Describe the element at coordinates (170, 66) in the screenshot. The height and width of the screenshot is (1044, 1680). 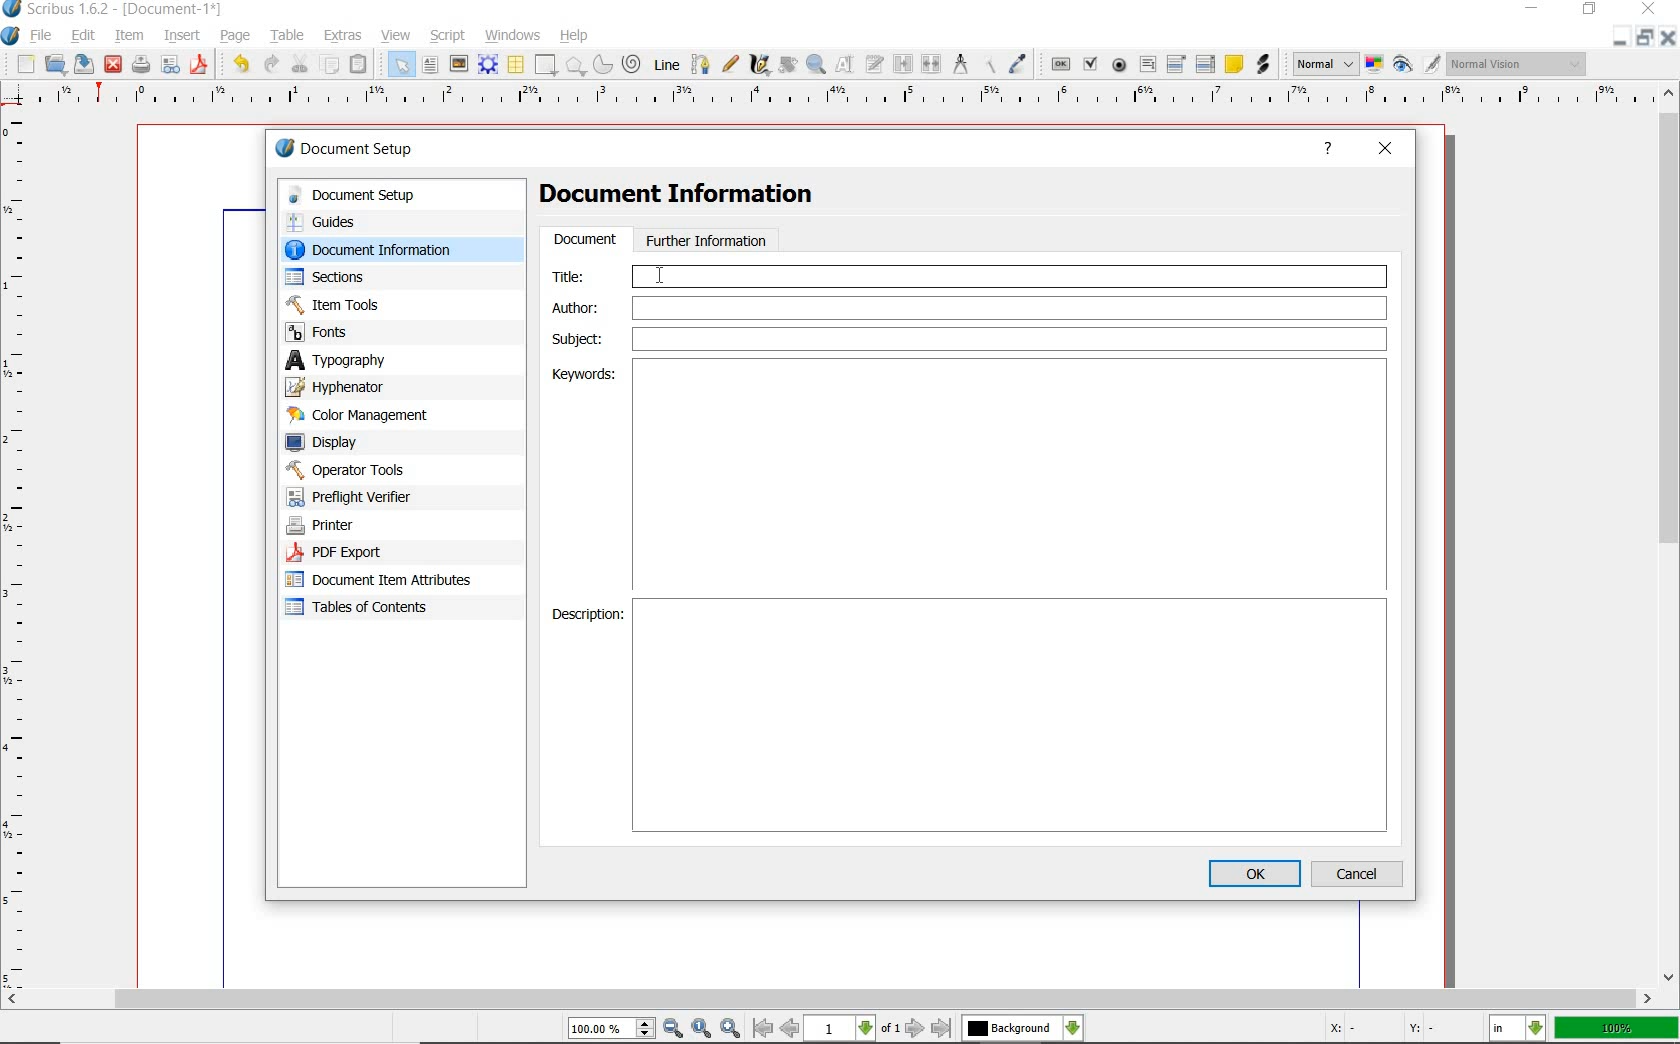
I see `preflight verifier` at that location.